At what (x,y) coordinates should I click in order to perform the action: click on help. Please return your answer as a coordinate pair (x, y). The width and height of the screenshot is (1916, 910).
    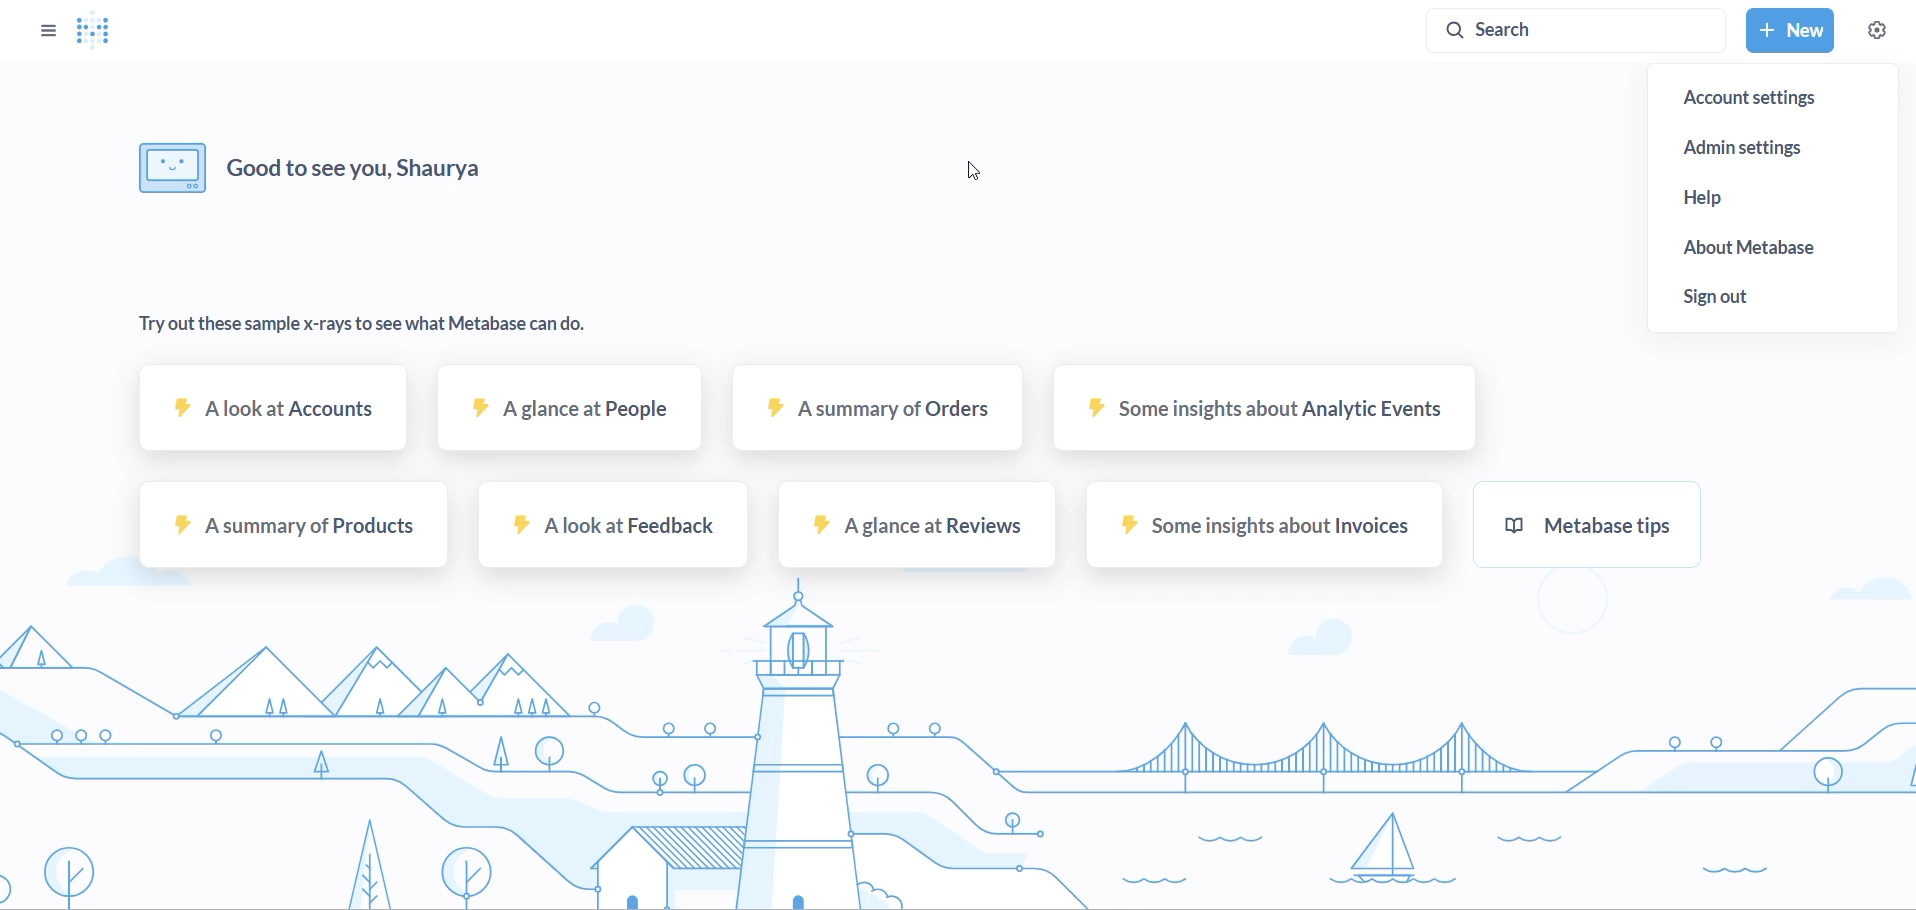
    Looking at the image, I should click on (1780, 201).